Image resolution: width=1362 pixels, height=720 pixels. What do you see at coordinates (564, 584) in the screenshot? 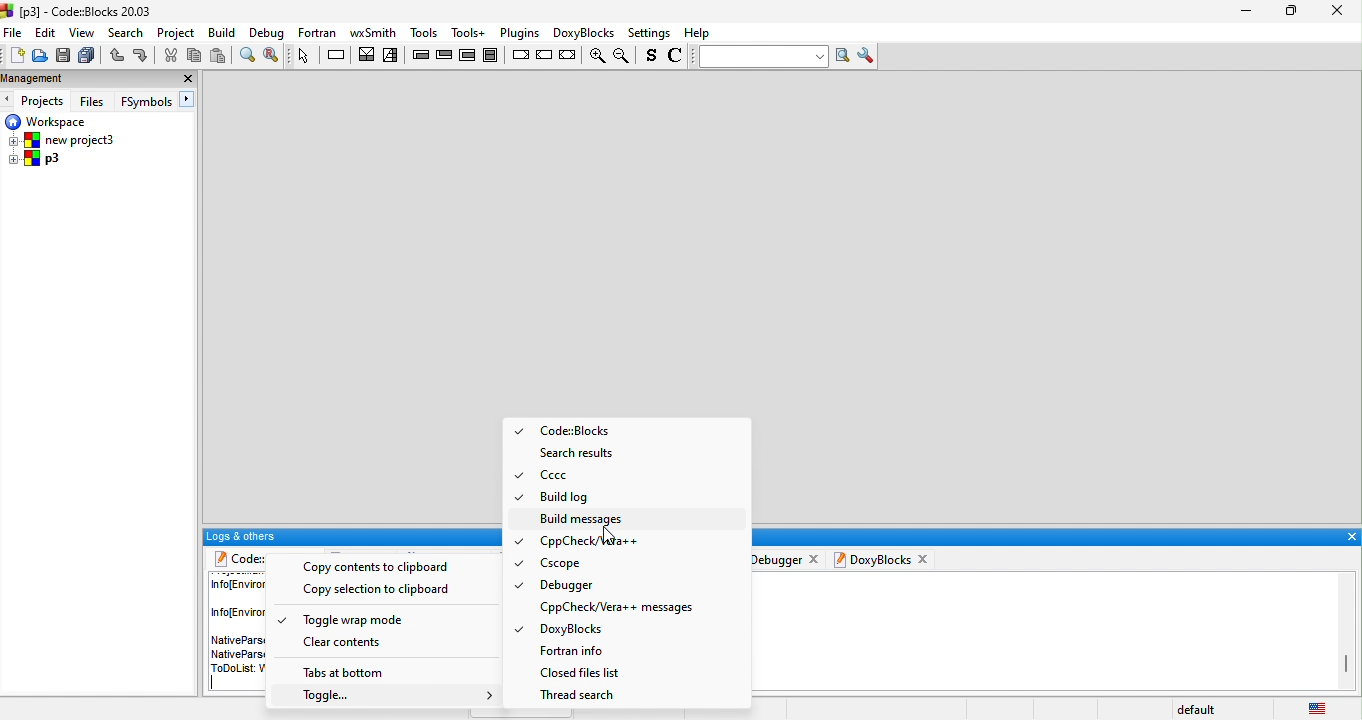
I see `Debugger` at bounding box center [564, 584].